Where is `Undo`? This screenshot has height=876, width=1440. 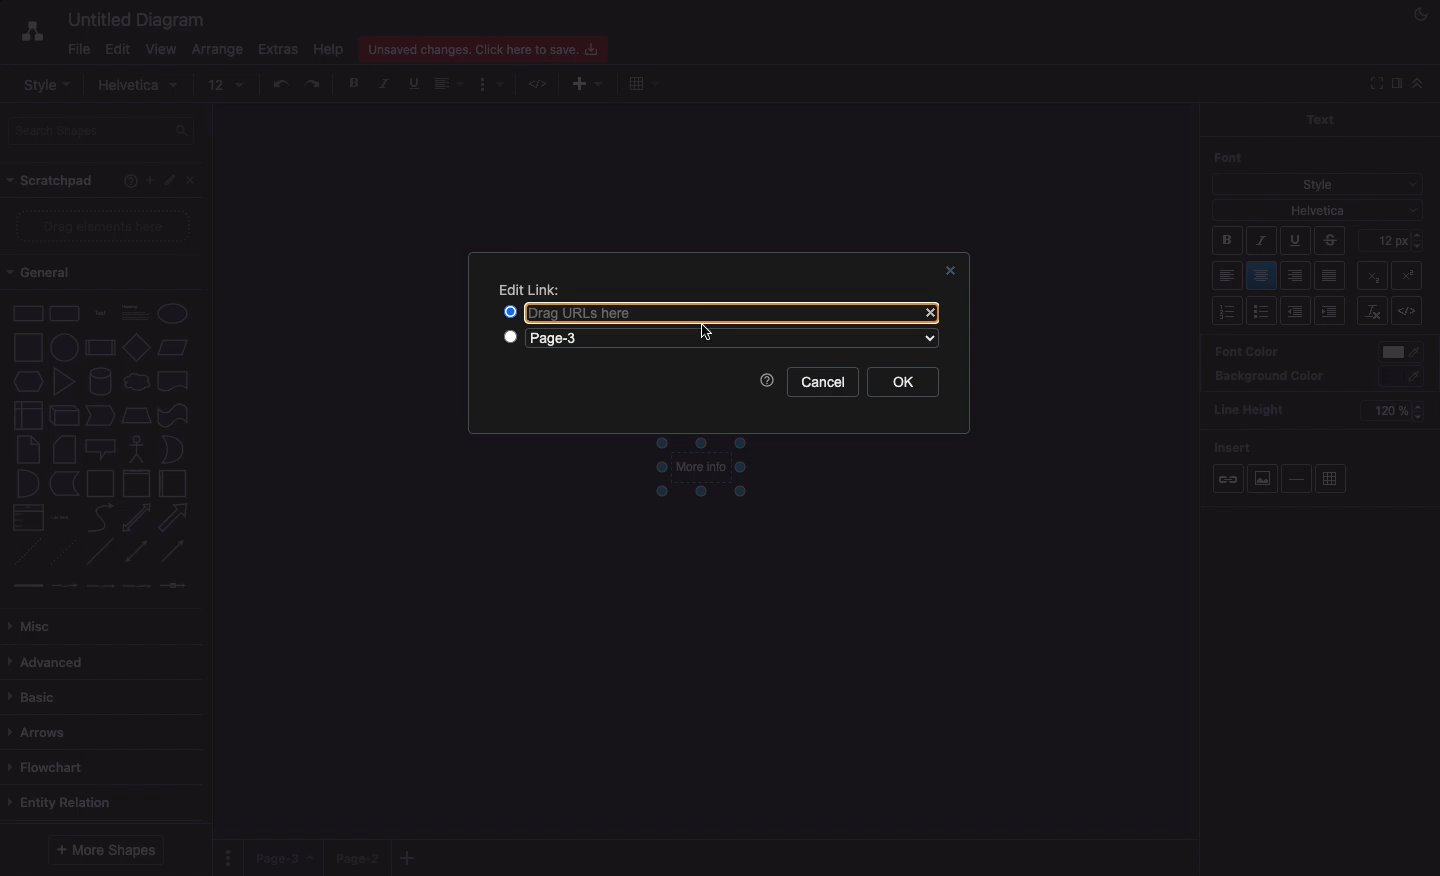
Undo is located at coordinates (280, 83).